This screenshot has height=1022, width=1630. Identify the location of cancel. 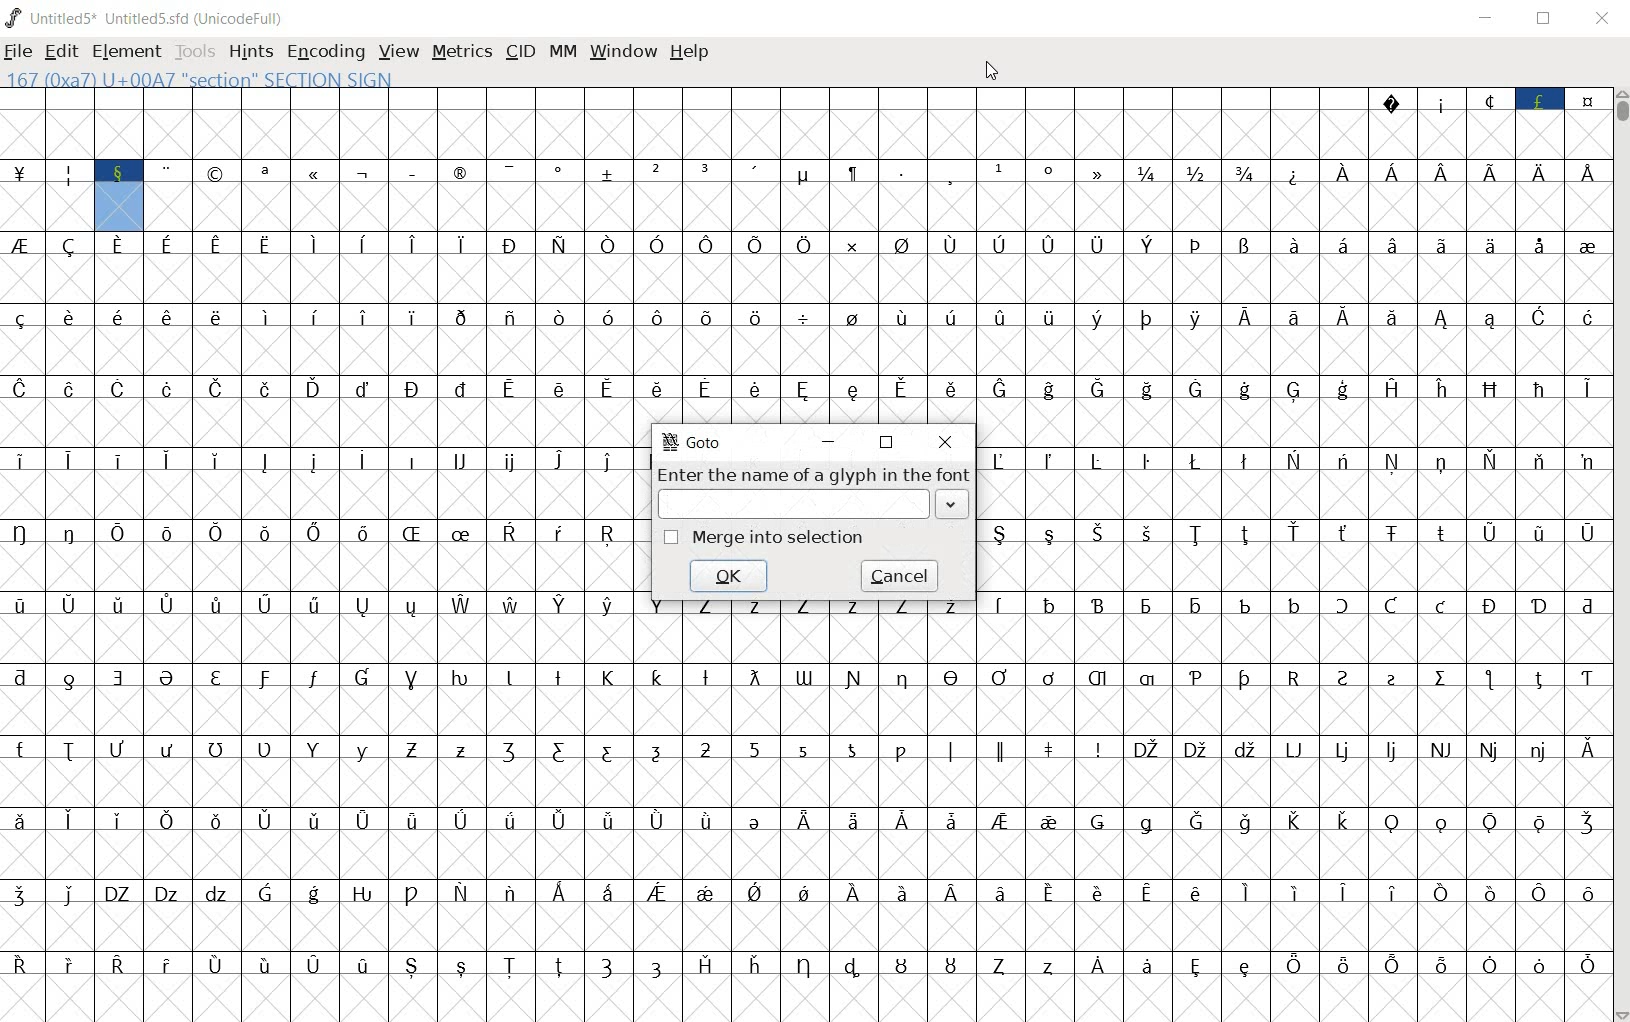
(897, 577).